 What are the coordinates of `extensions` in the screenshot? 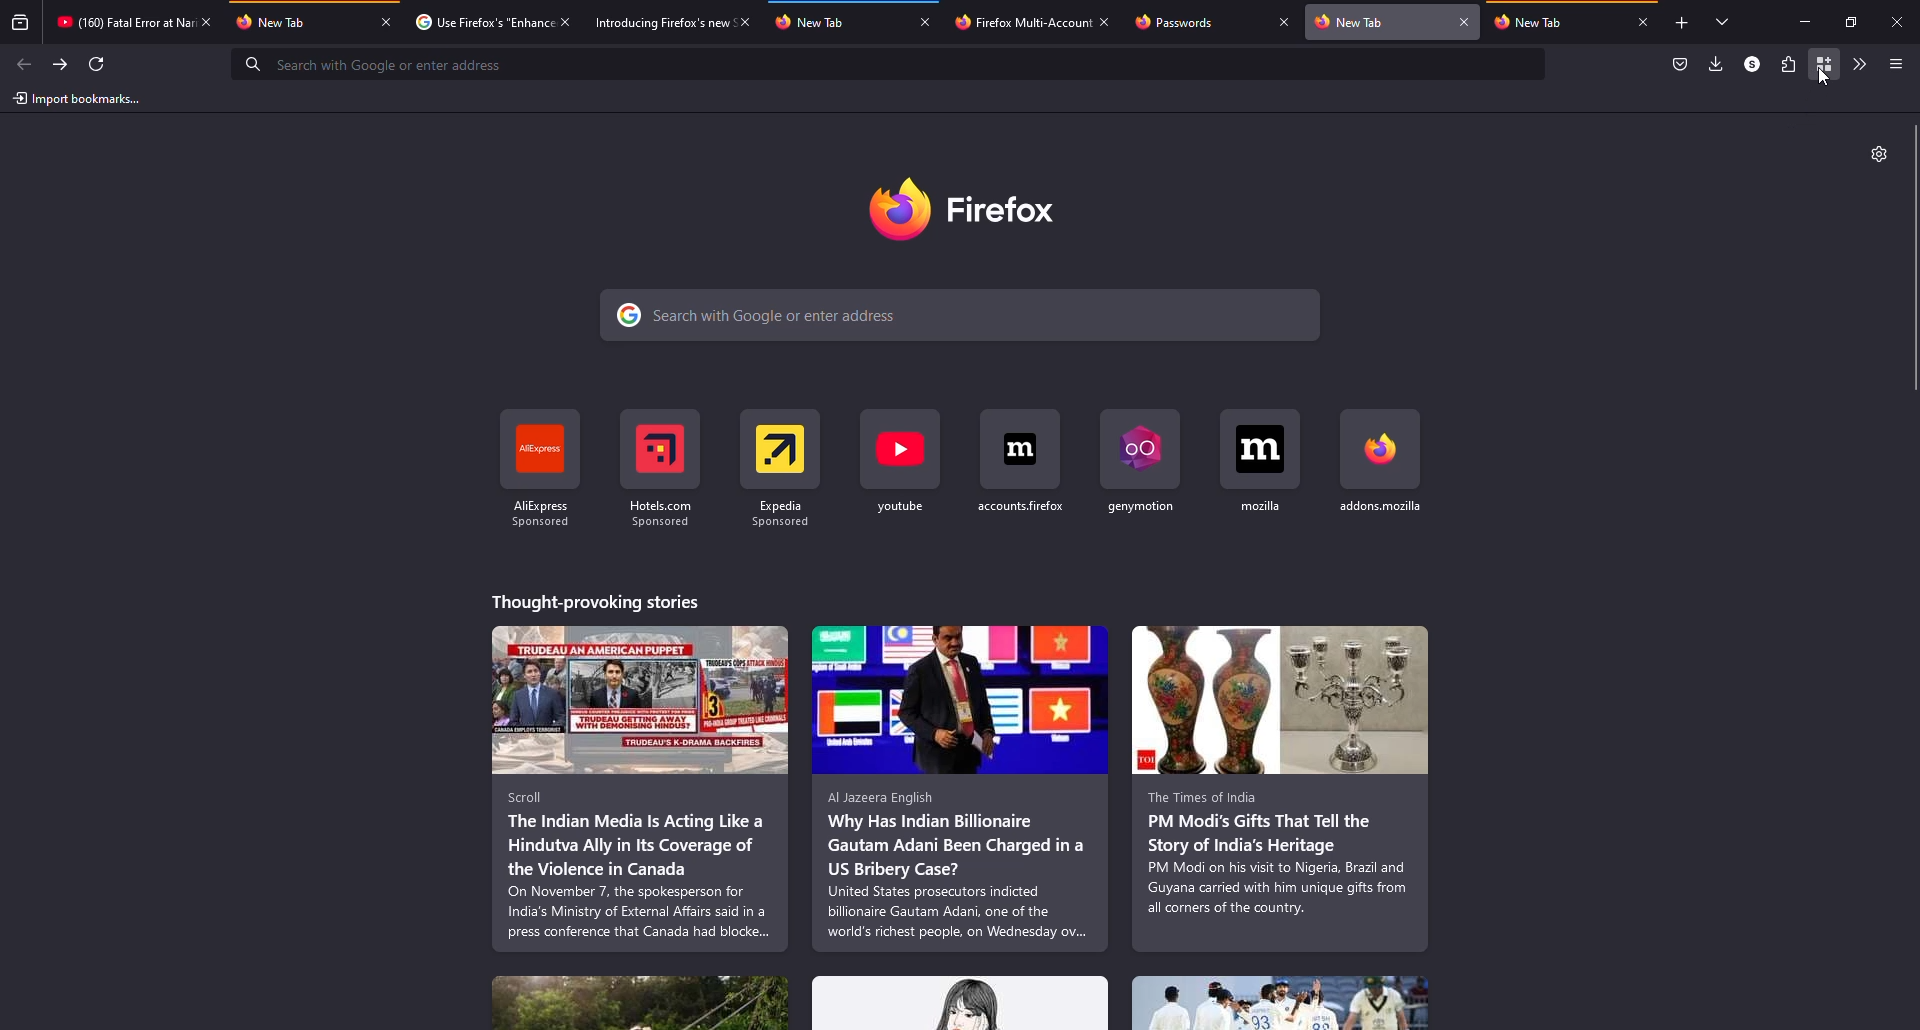 It's located at (1786, 65).